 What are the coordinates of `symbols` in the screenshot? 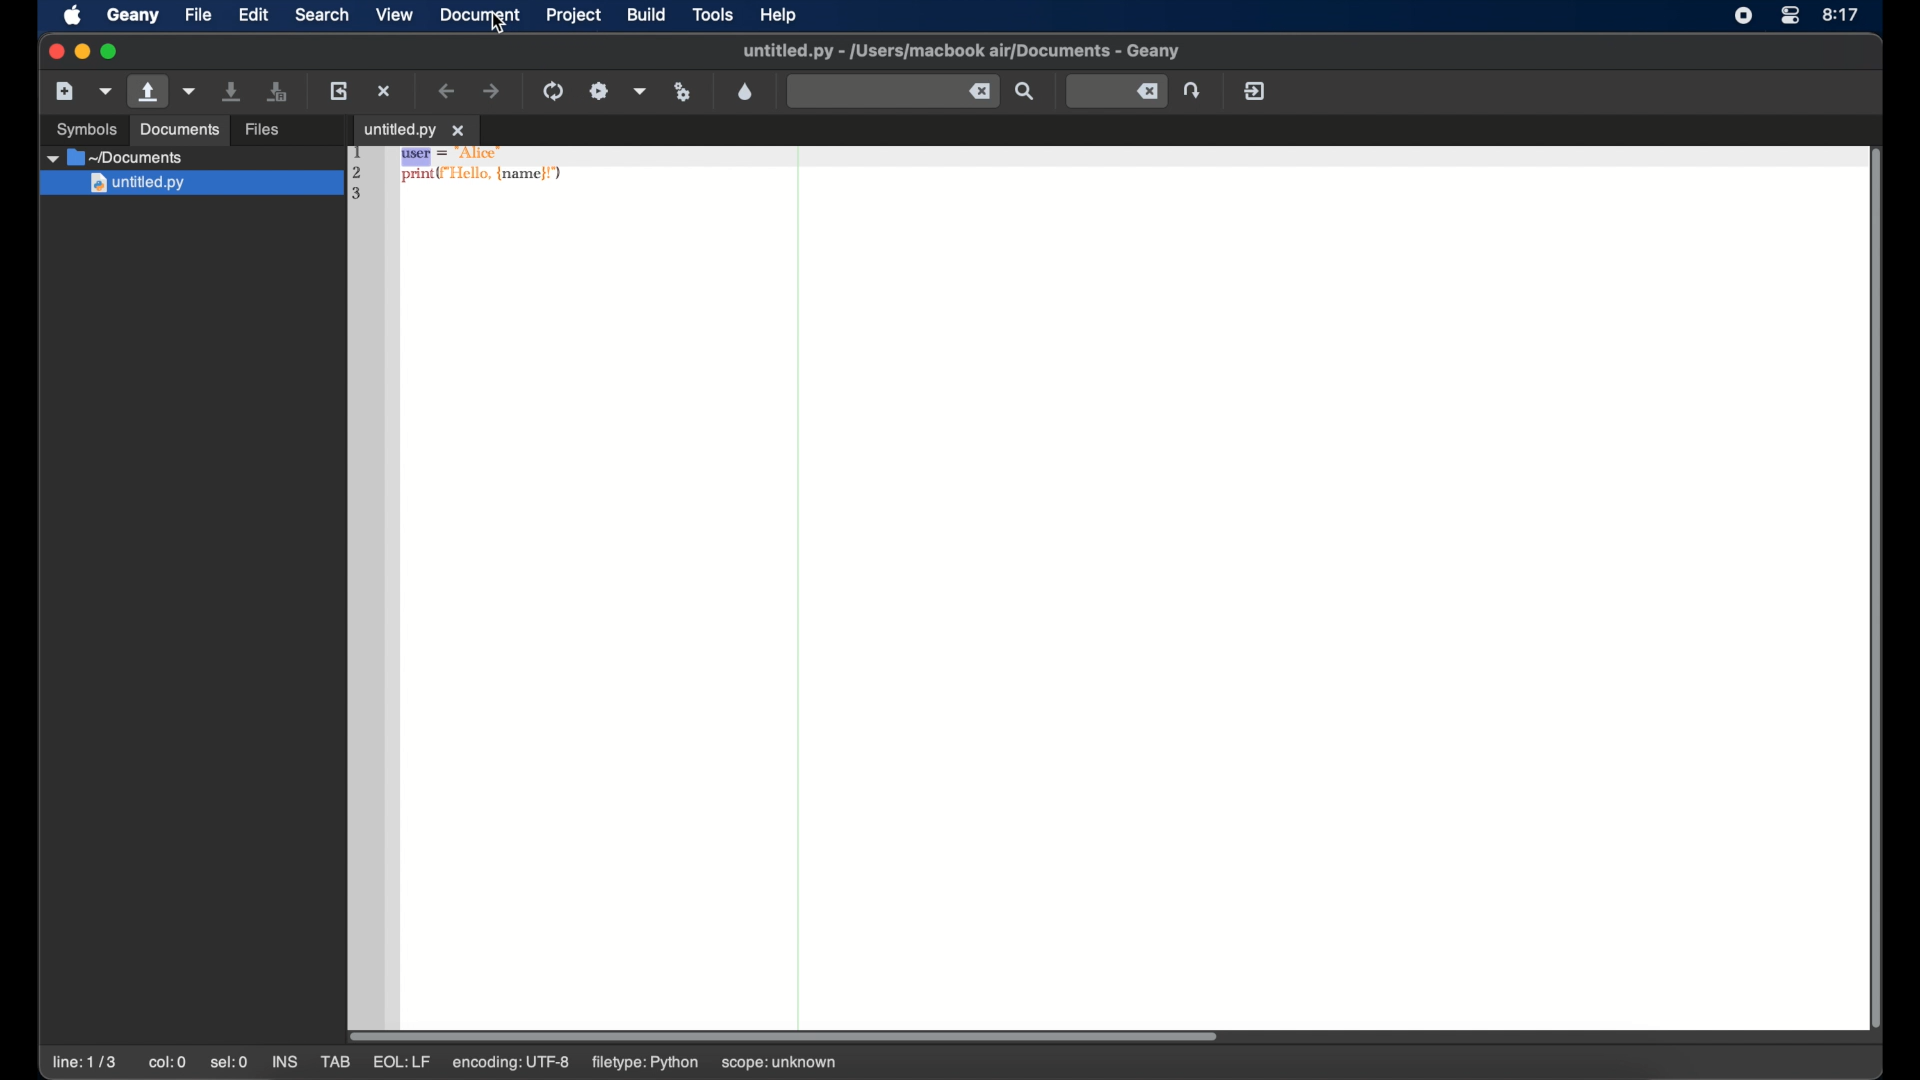 It's located at (88, 129).